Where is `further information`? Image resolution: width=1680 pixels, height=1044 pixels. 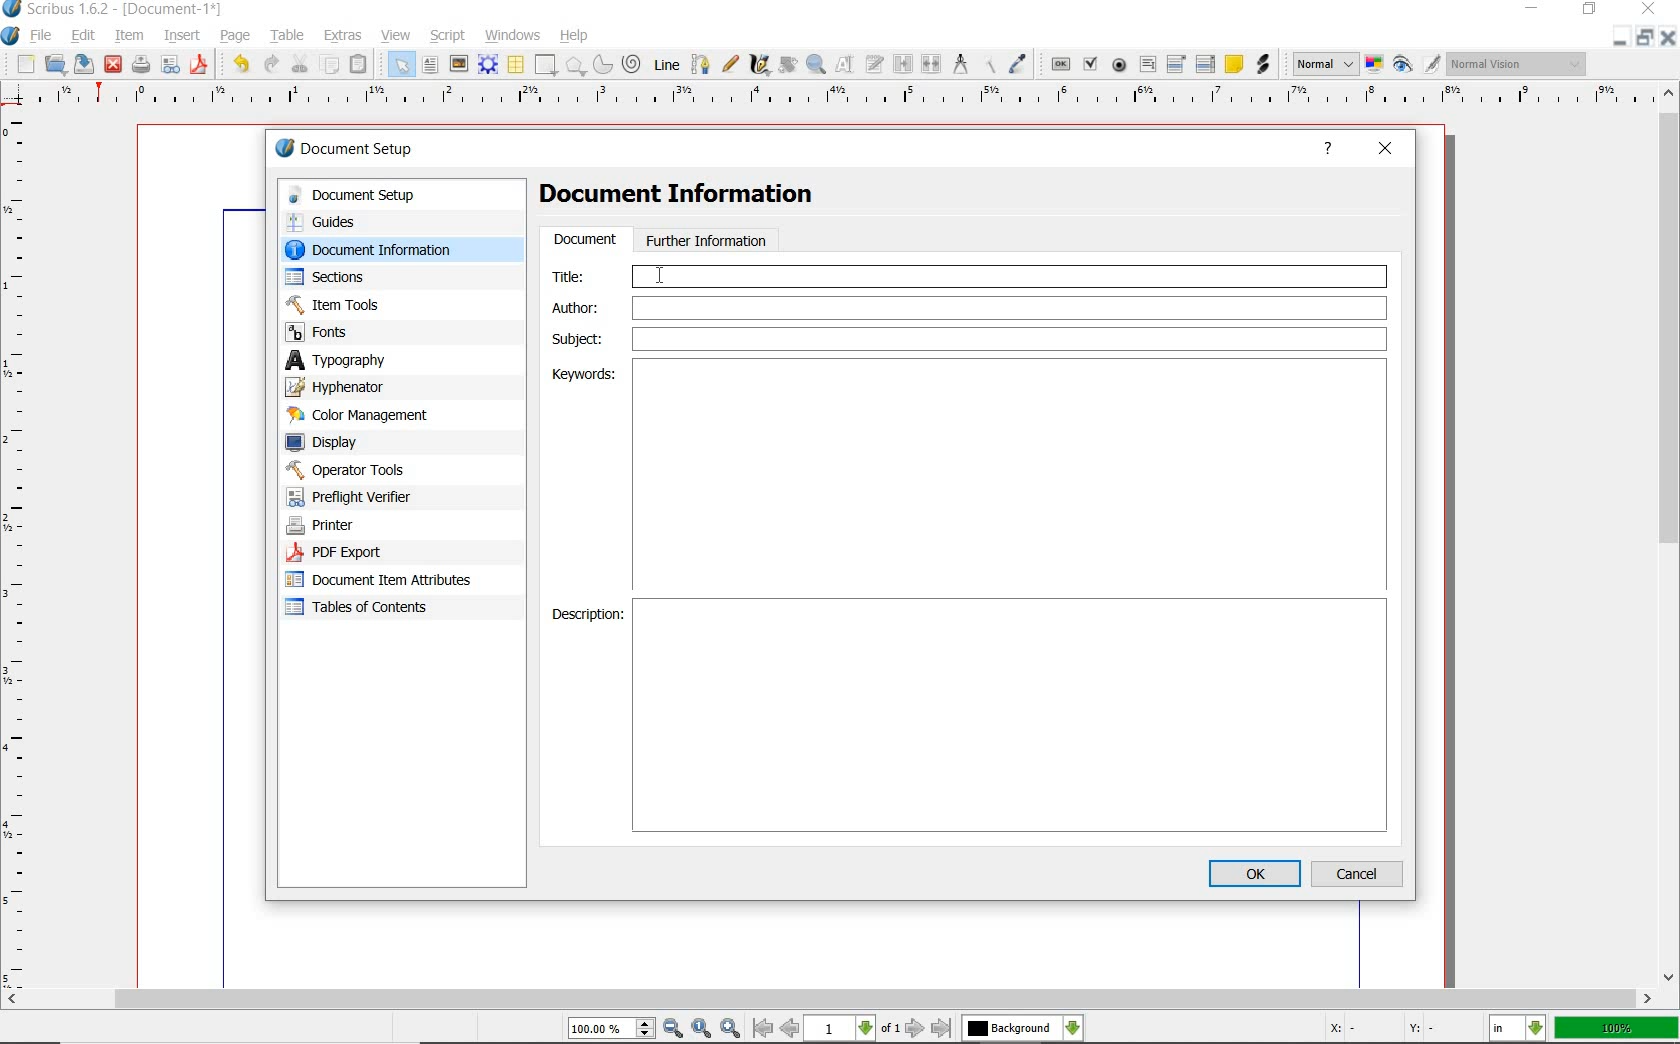 further information is located at coordinates (708, 239).